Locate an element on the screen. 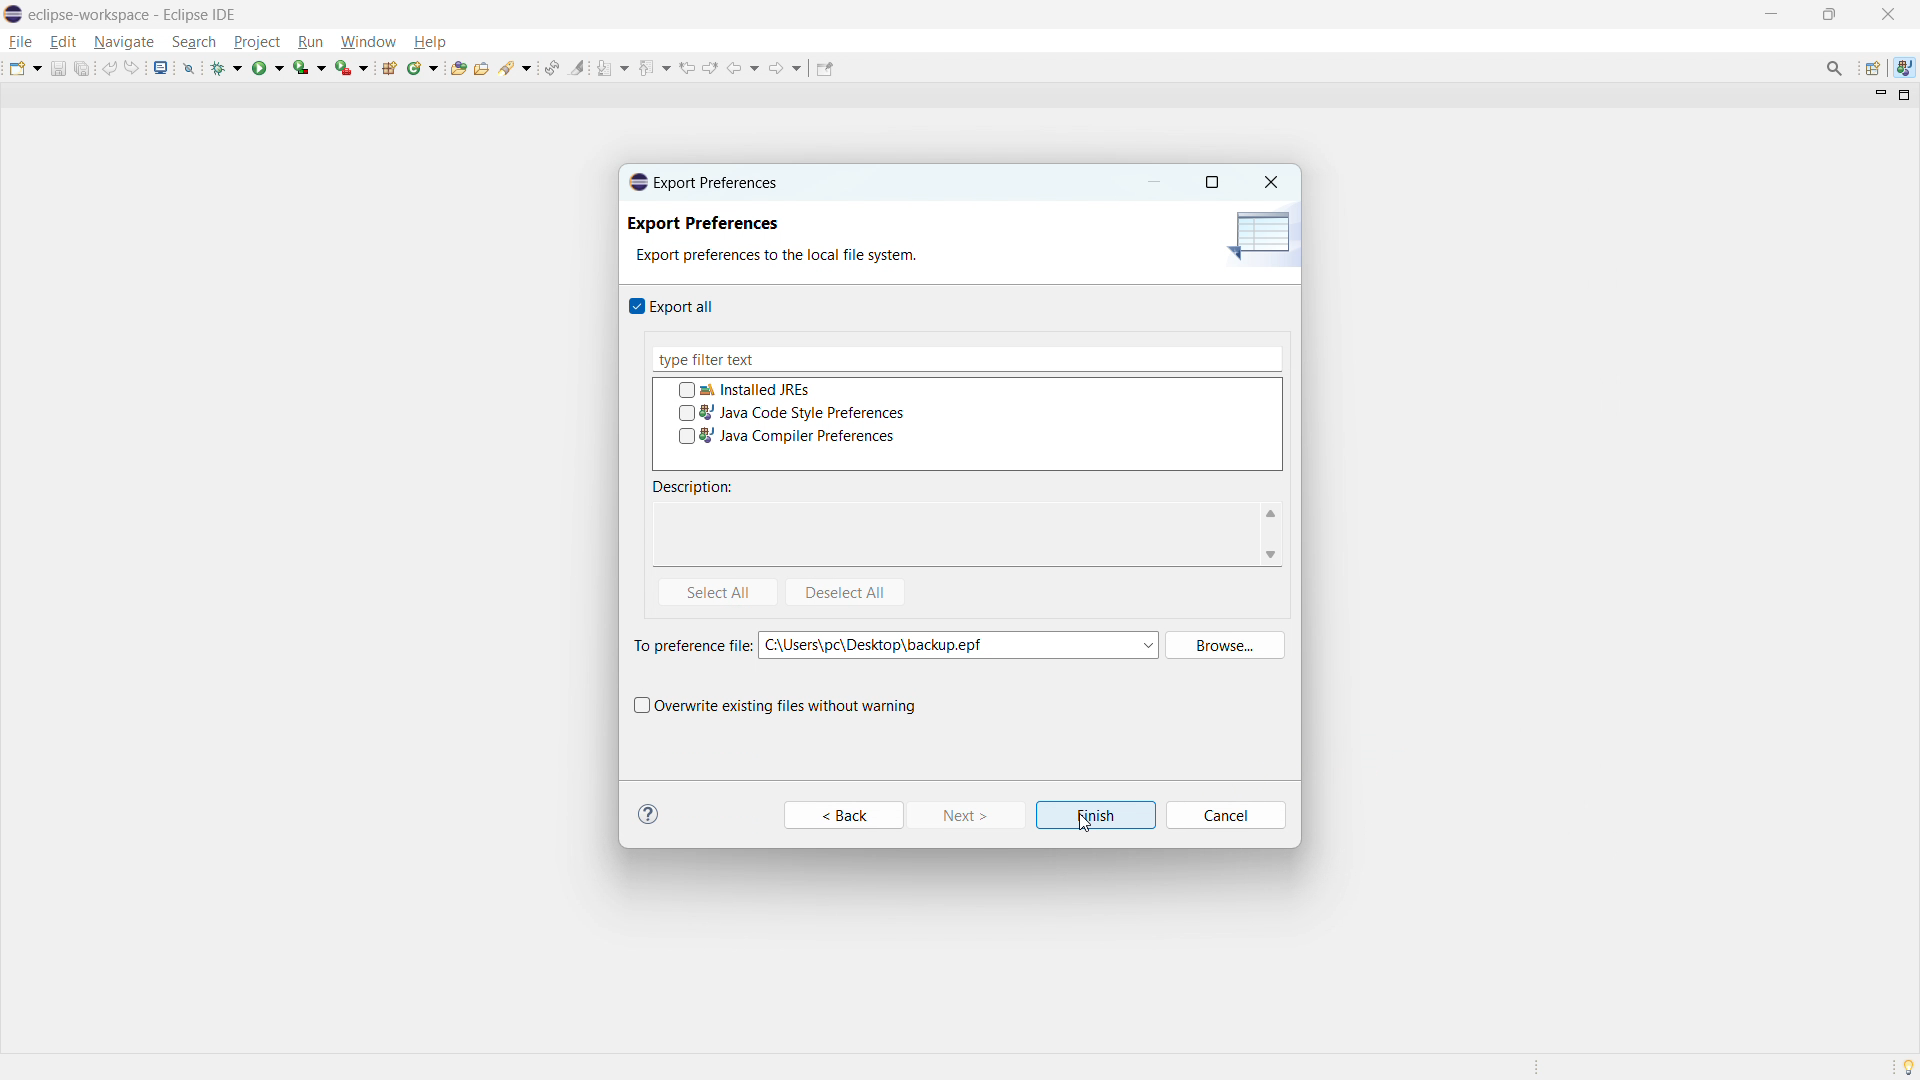 This screenshot has height=1080, width=1920. maximize is located at coordinates (1217, 180).